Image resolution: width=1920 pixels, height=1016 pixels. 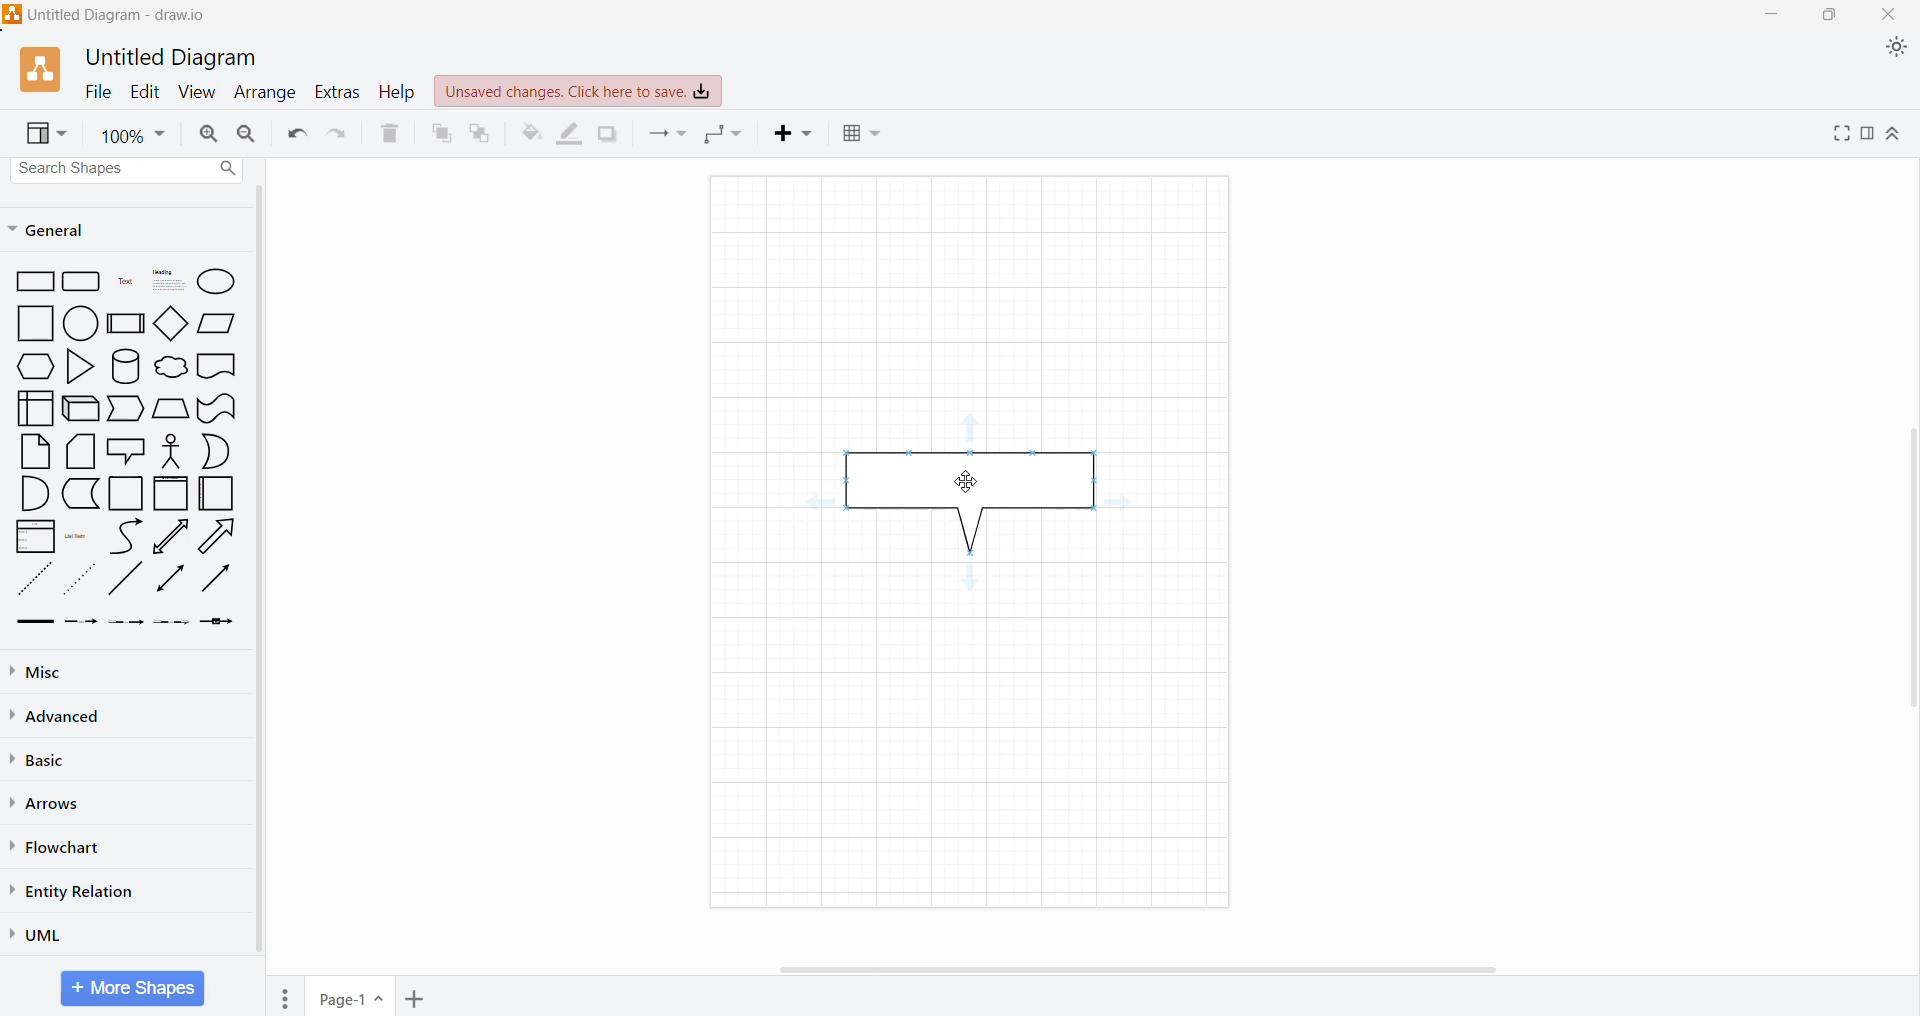 What do you see at coordinates (169, 364) in the screenshot?
I see `cloud` at bounding box center [169, 364].